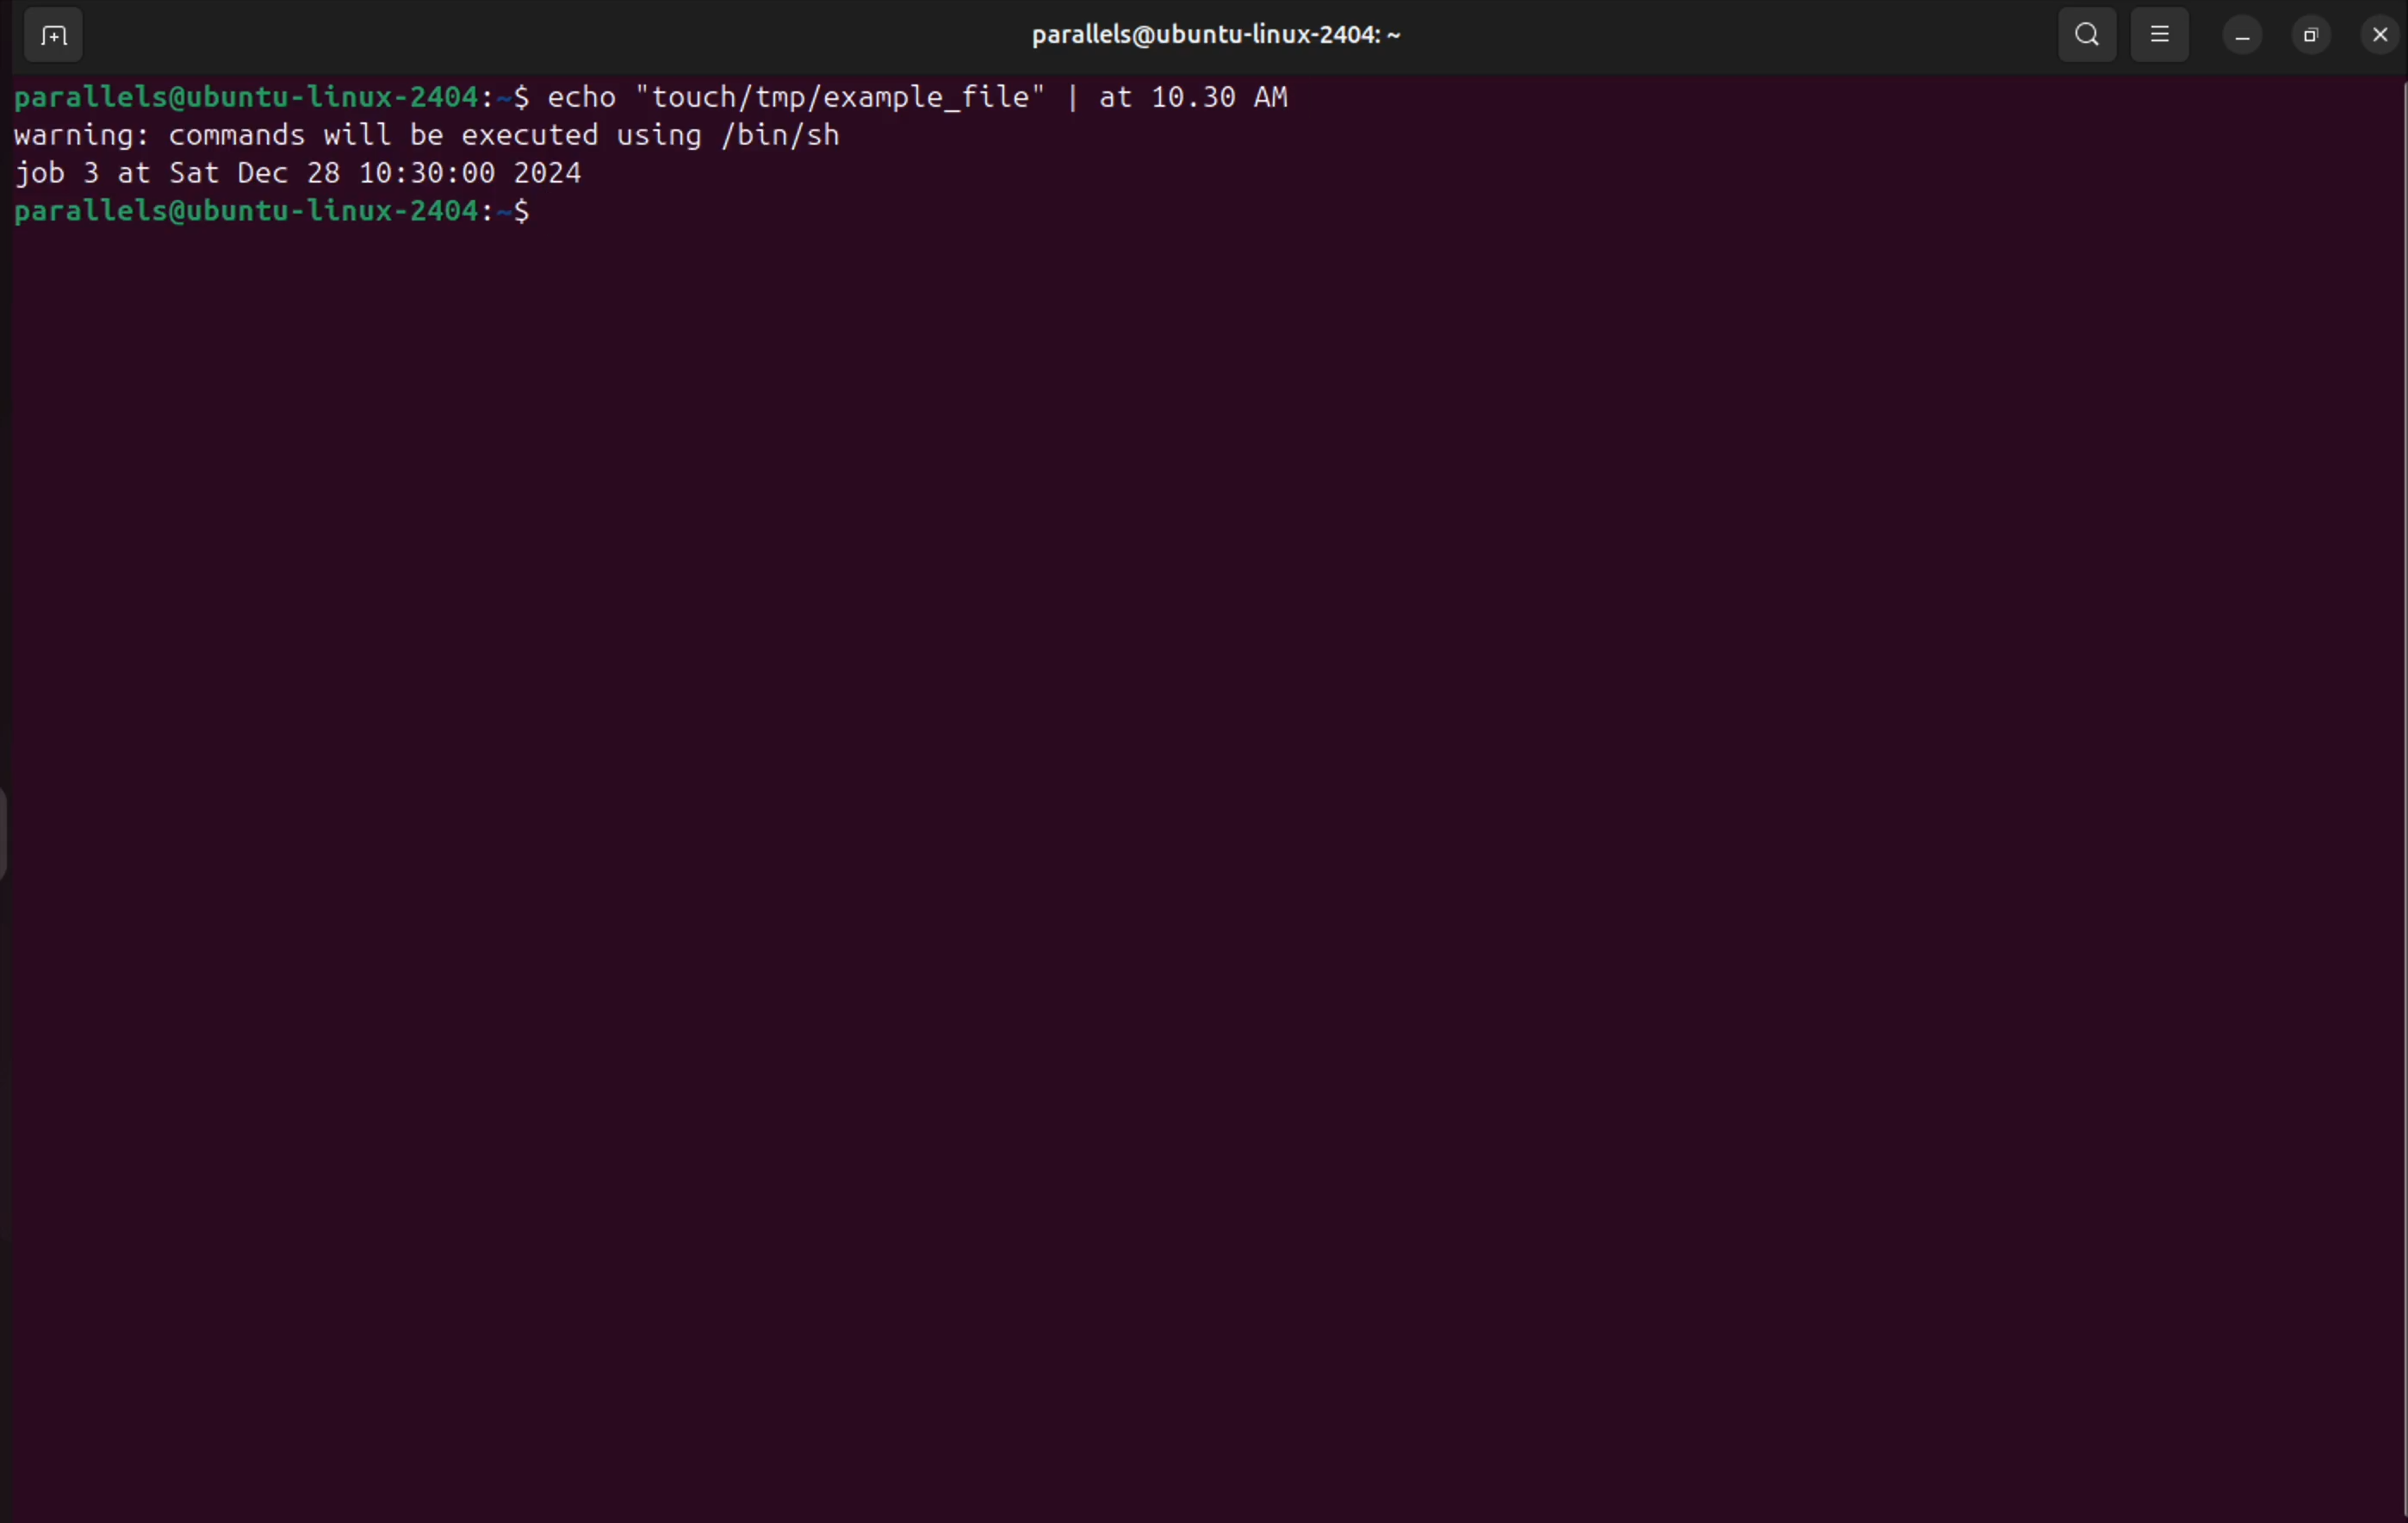 The height and width of the screenshot is (1523, 2408). I want to click on echo "touch /tmp/example_file" | at 10:30 AM, so click(938, 94).